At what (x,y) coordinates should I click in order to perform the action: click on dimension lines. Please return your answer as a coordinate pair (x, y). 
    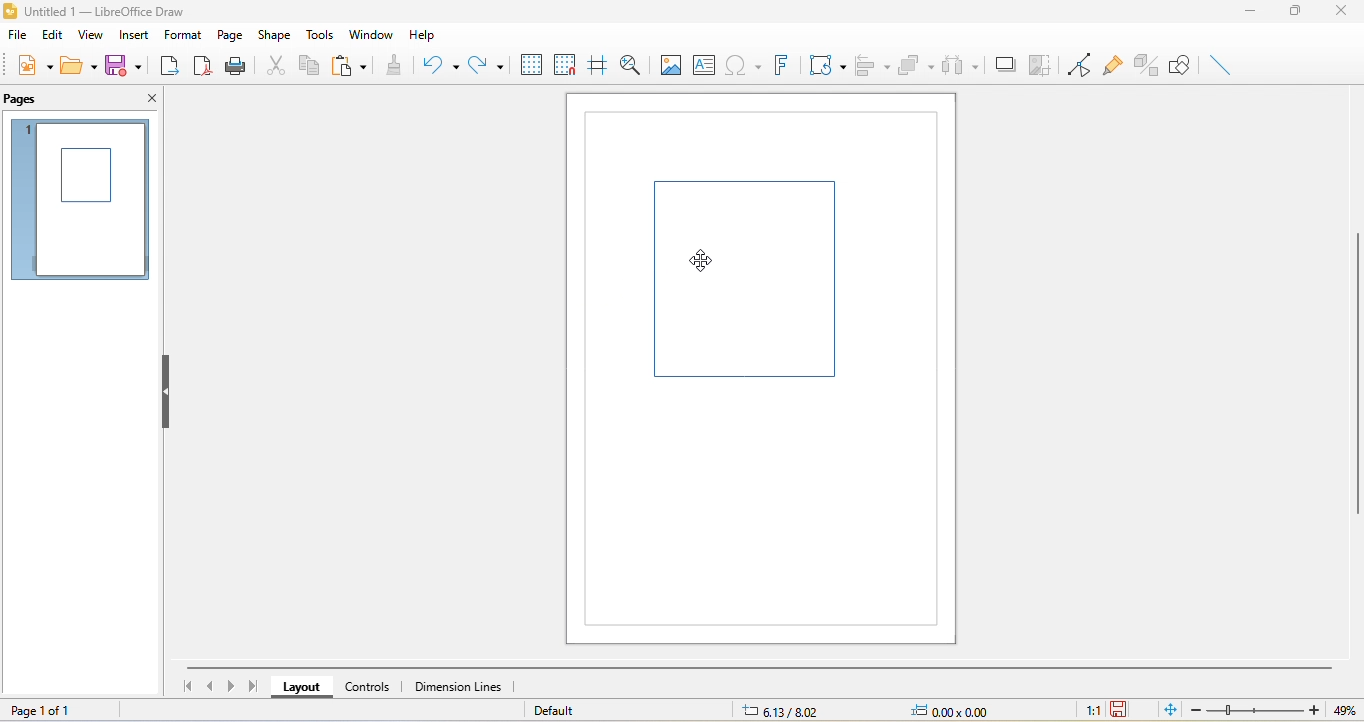
    Looking at the image, I should click on (463, 686).